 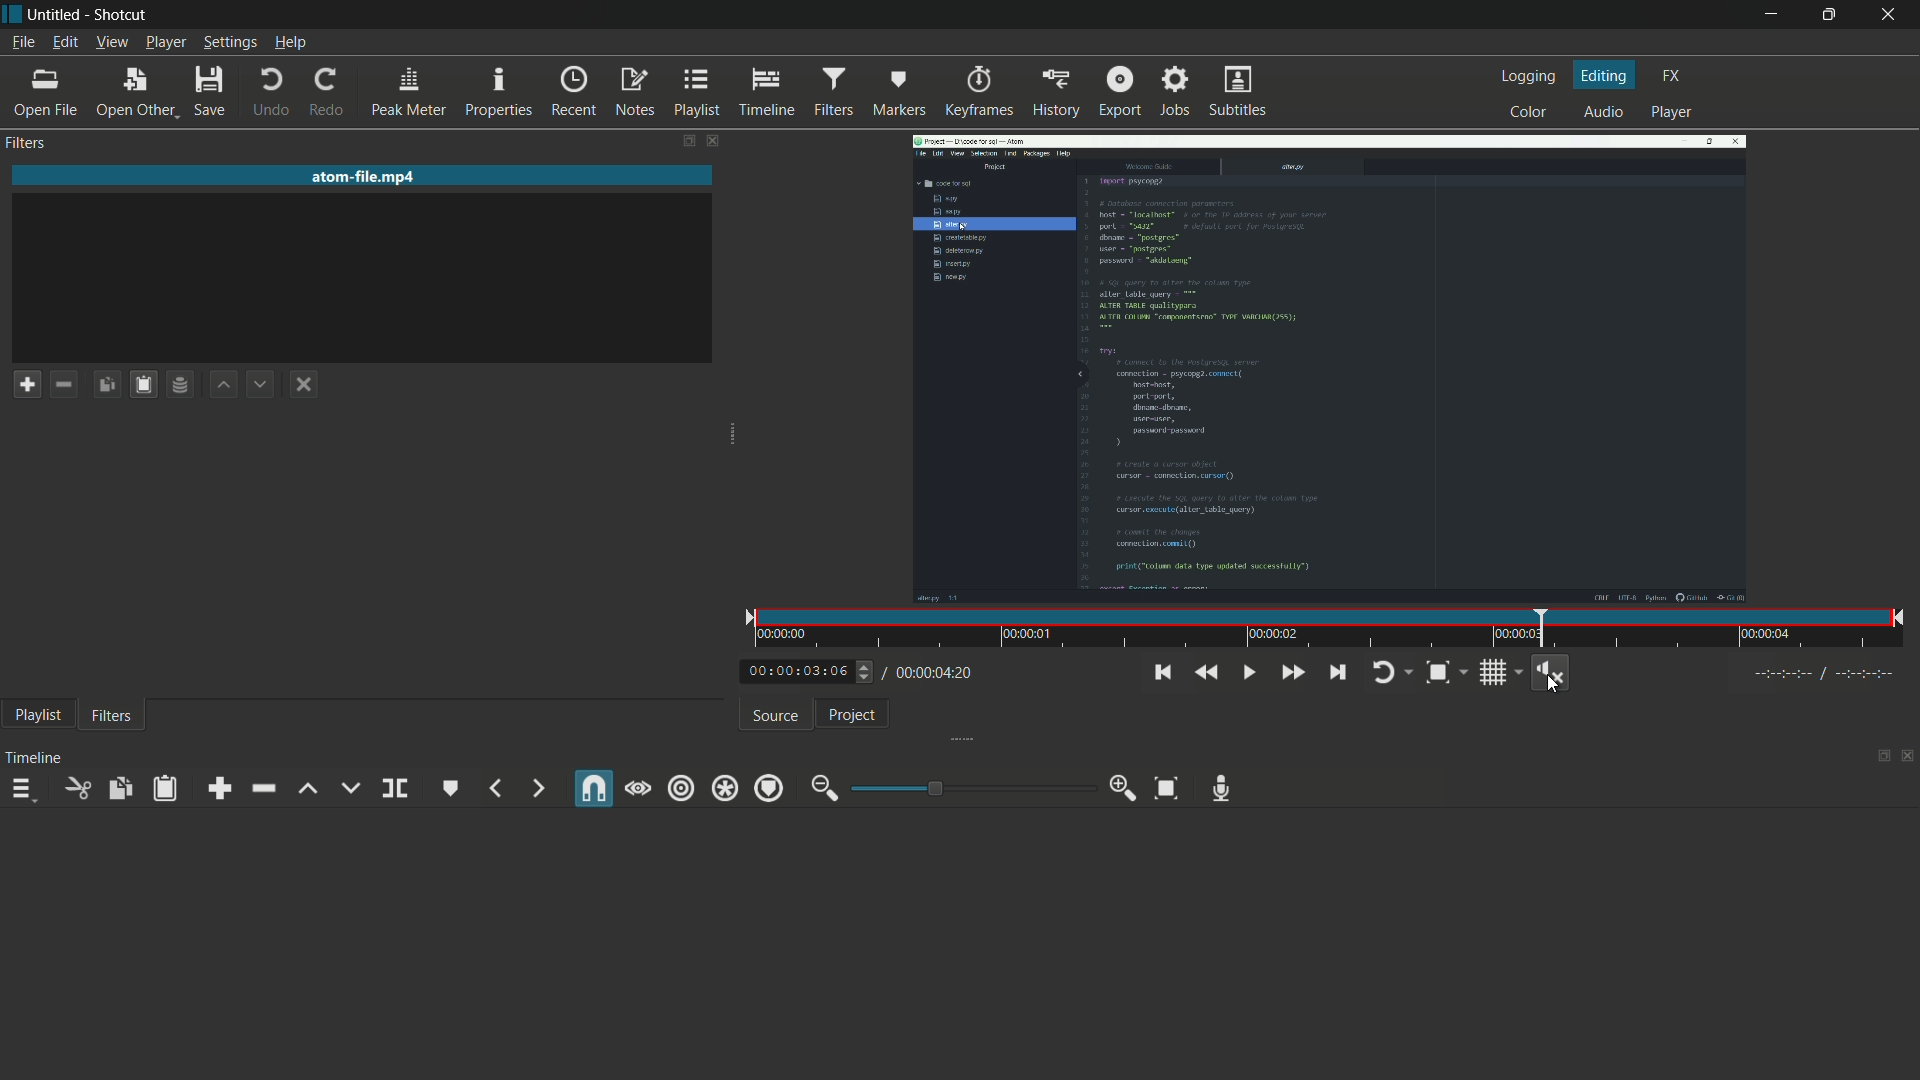 I want to click on close app, so click(x=1890, y=14).